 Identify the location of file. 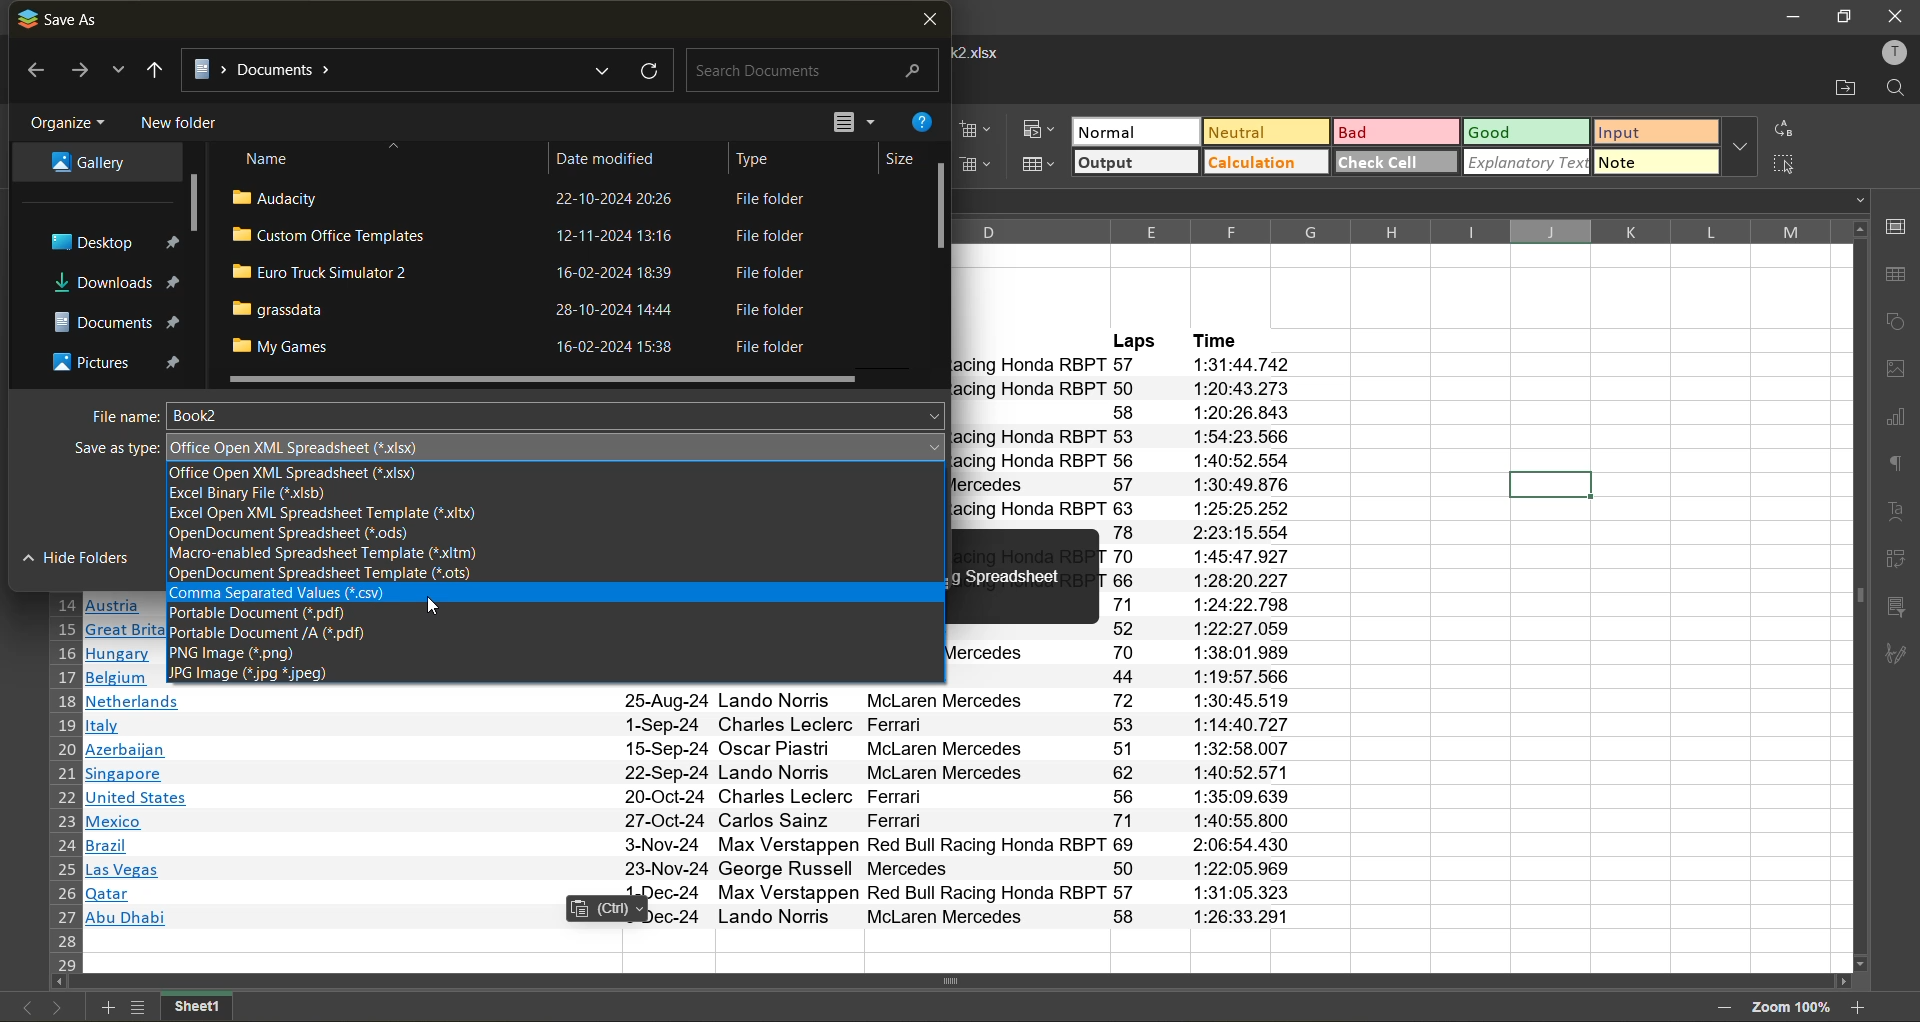
(516, 200).